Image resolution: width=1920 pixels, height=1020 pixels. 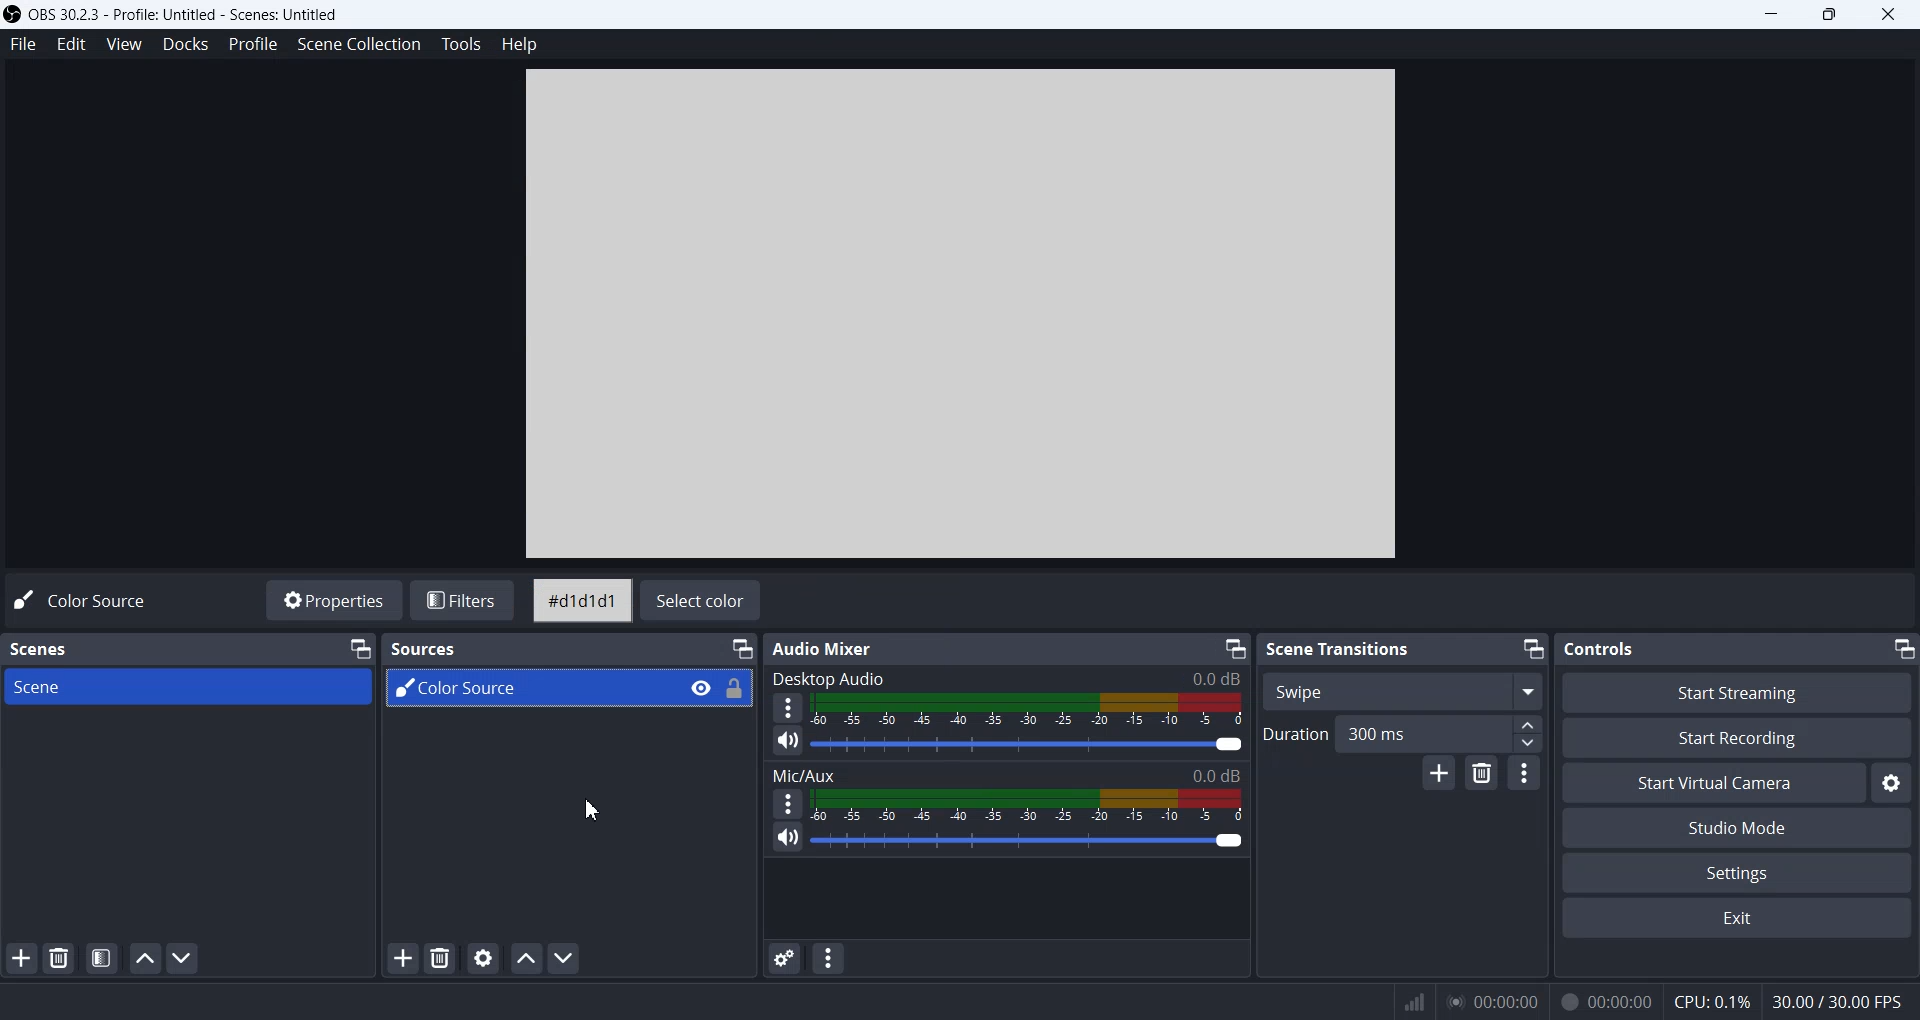 What do you see at coordinates (1738, 826) in the screenshot?
I see `Studio Mode` at bounding box center [1738, 826].